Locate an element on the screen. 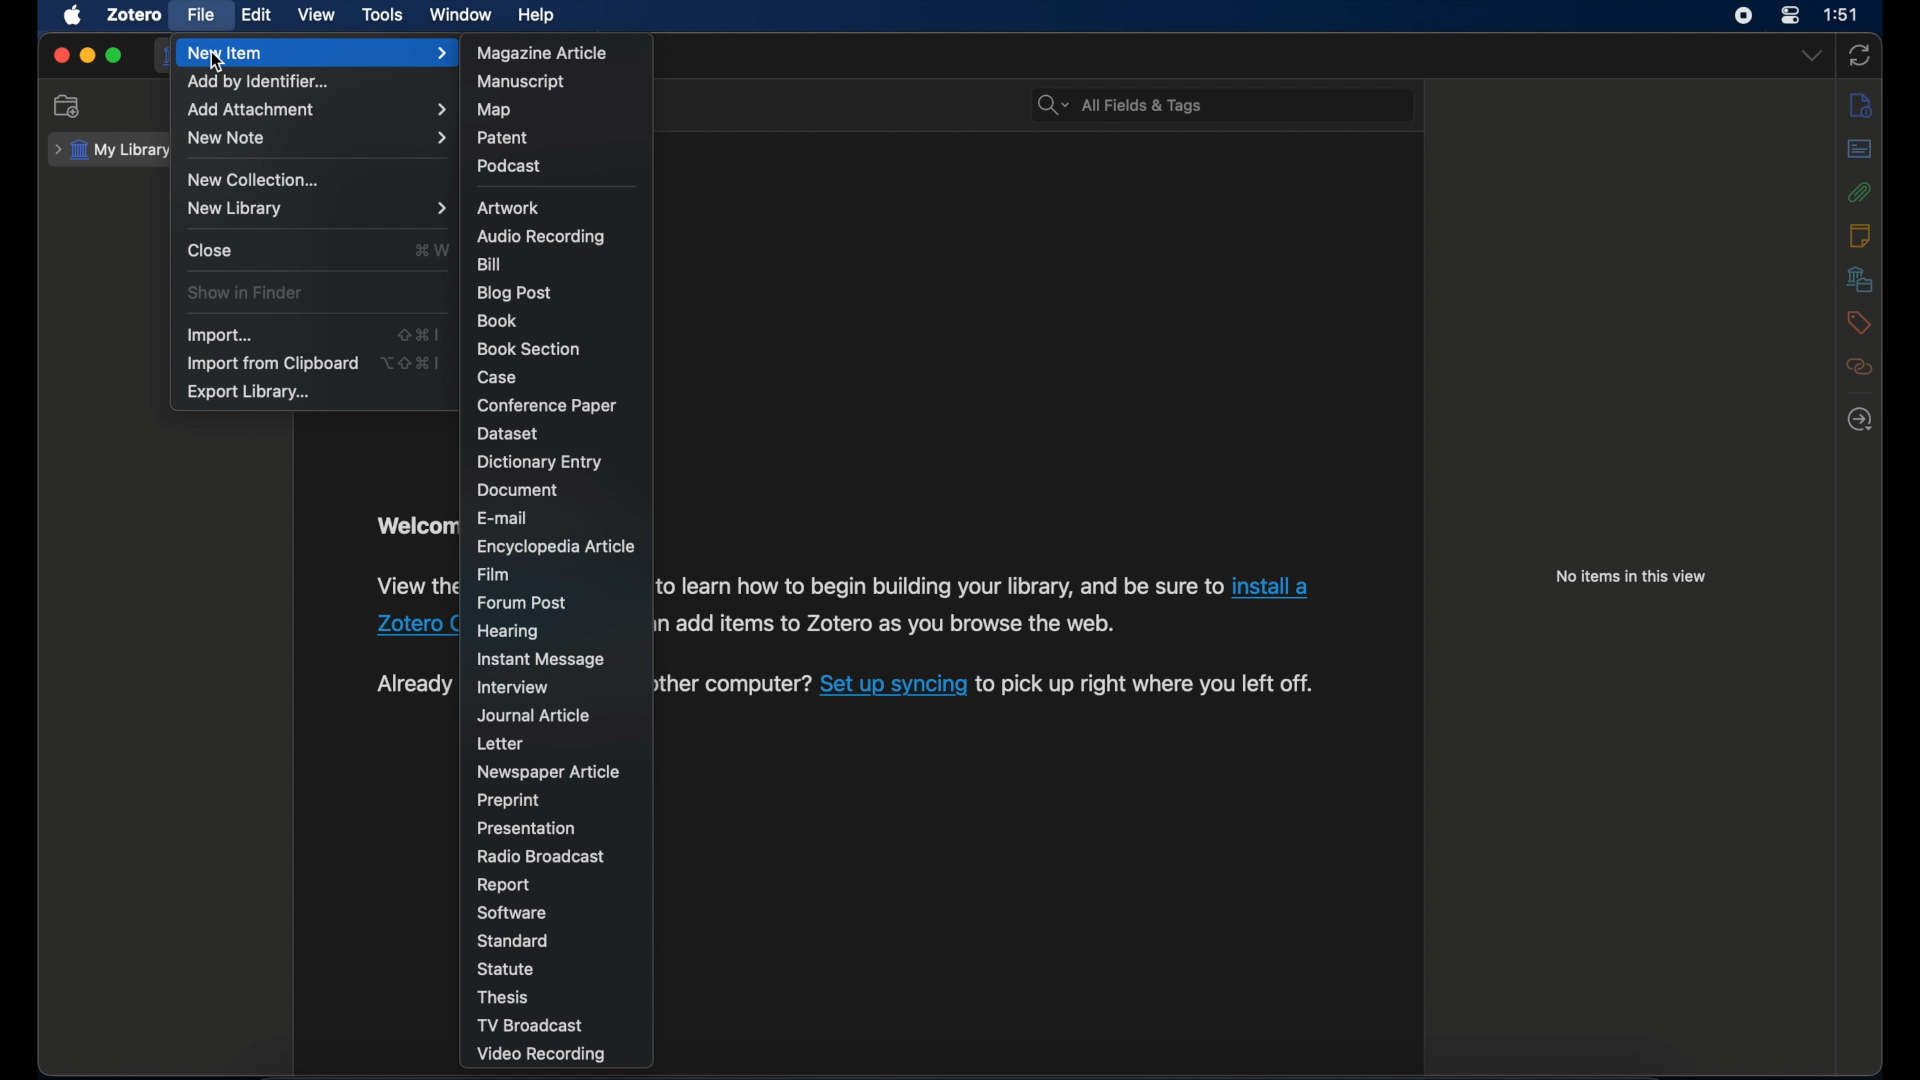  tv broadcast is located at coordinates (532, 1026).